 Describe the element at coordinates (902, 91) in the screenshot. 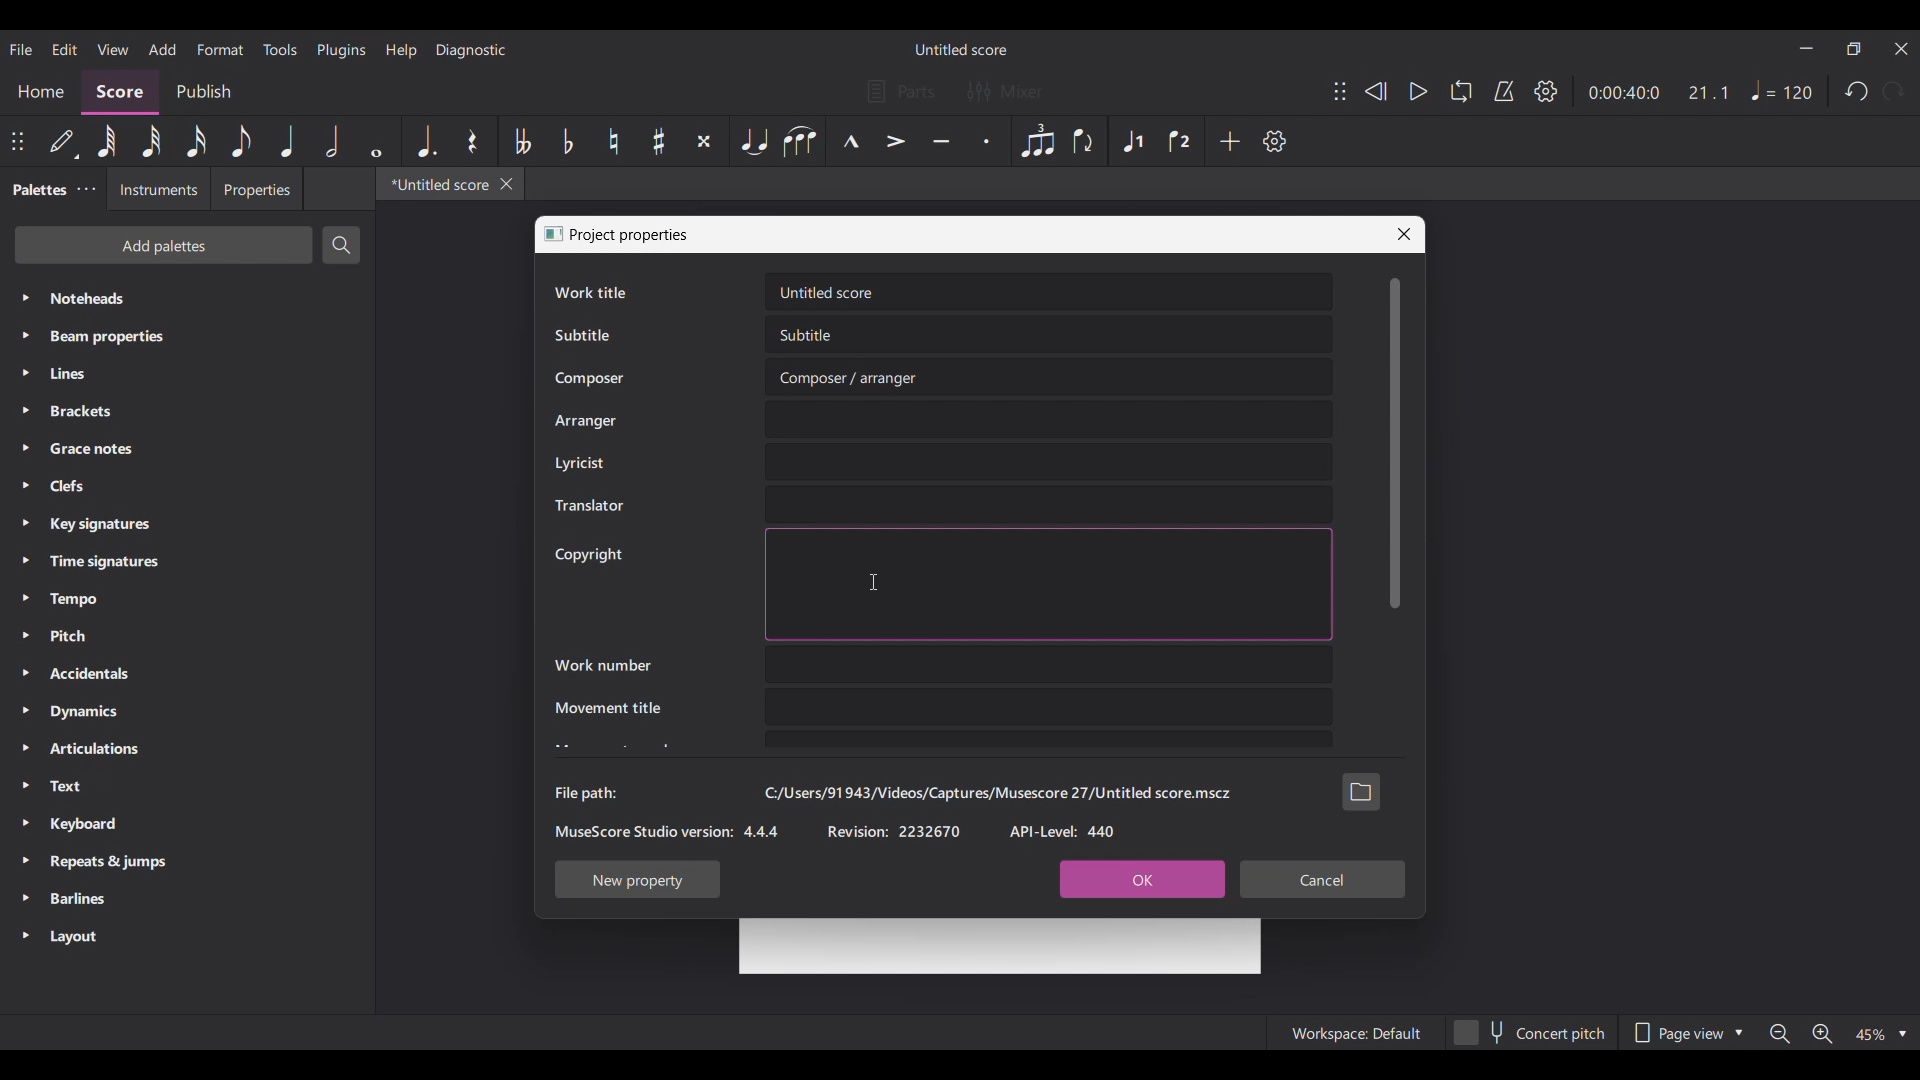

I see `Parts settings` at that location.